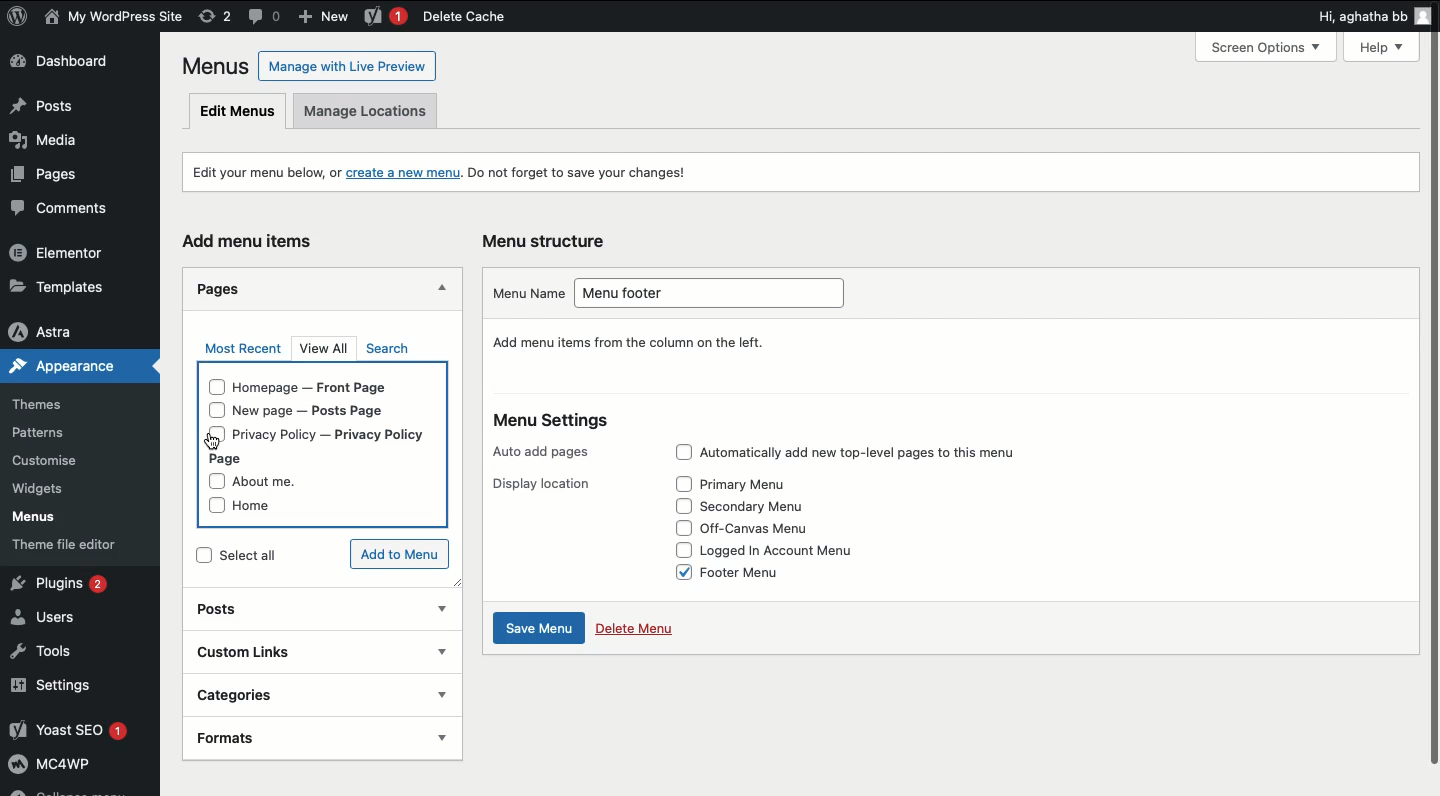 This screenshot has width=1440, height=796. I want to click on Posts, so click(292, 608).